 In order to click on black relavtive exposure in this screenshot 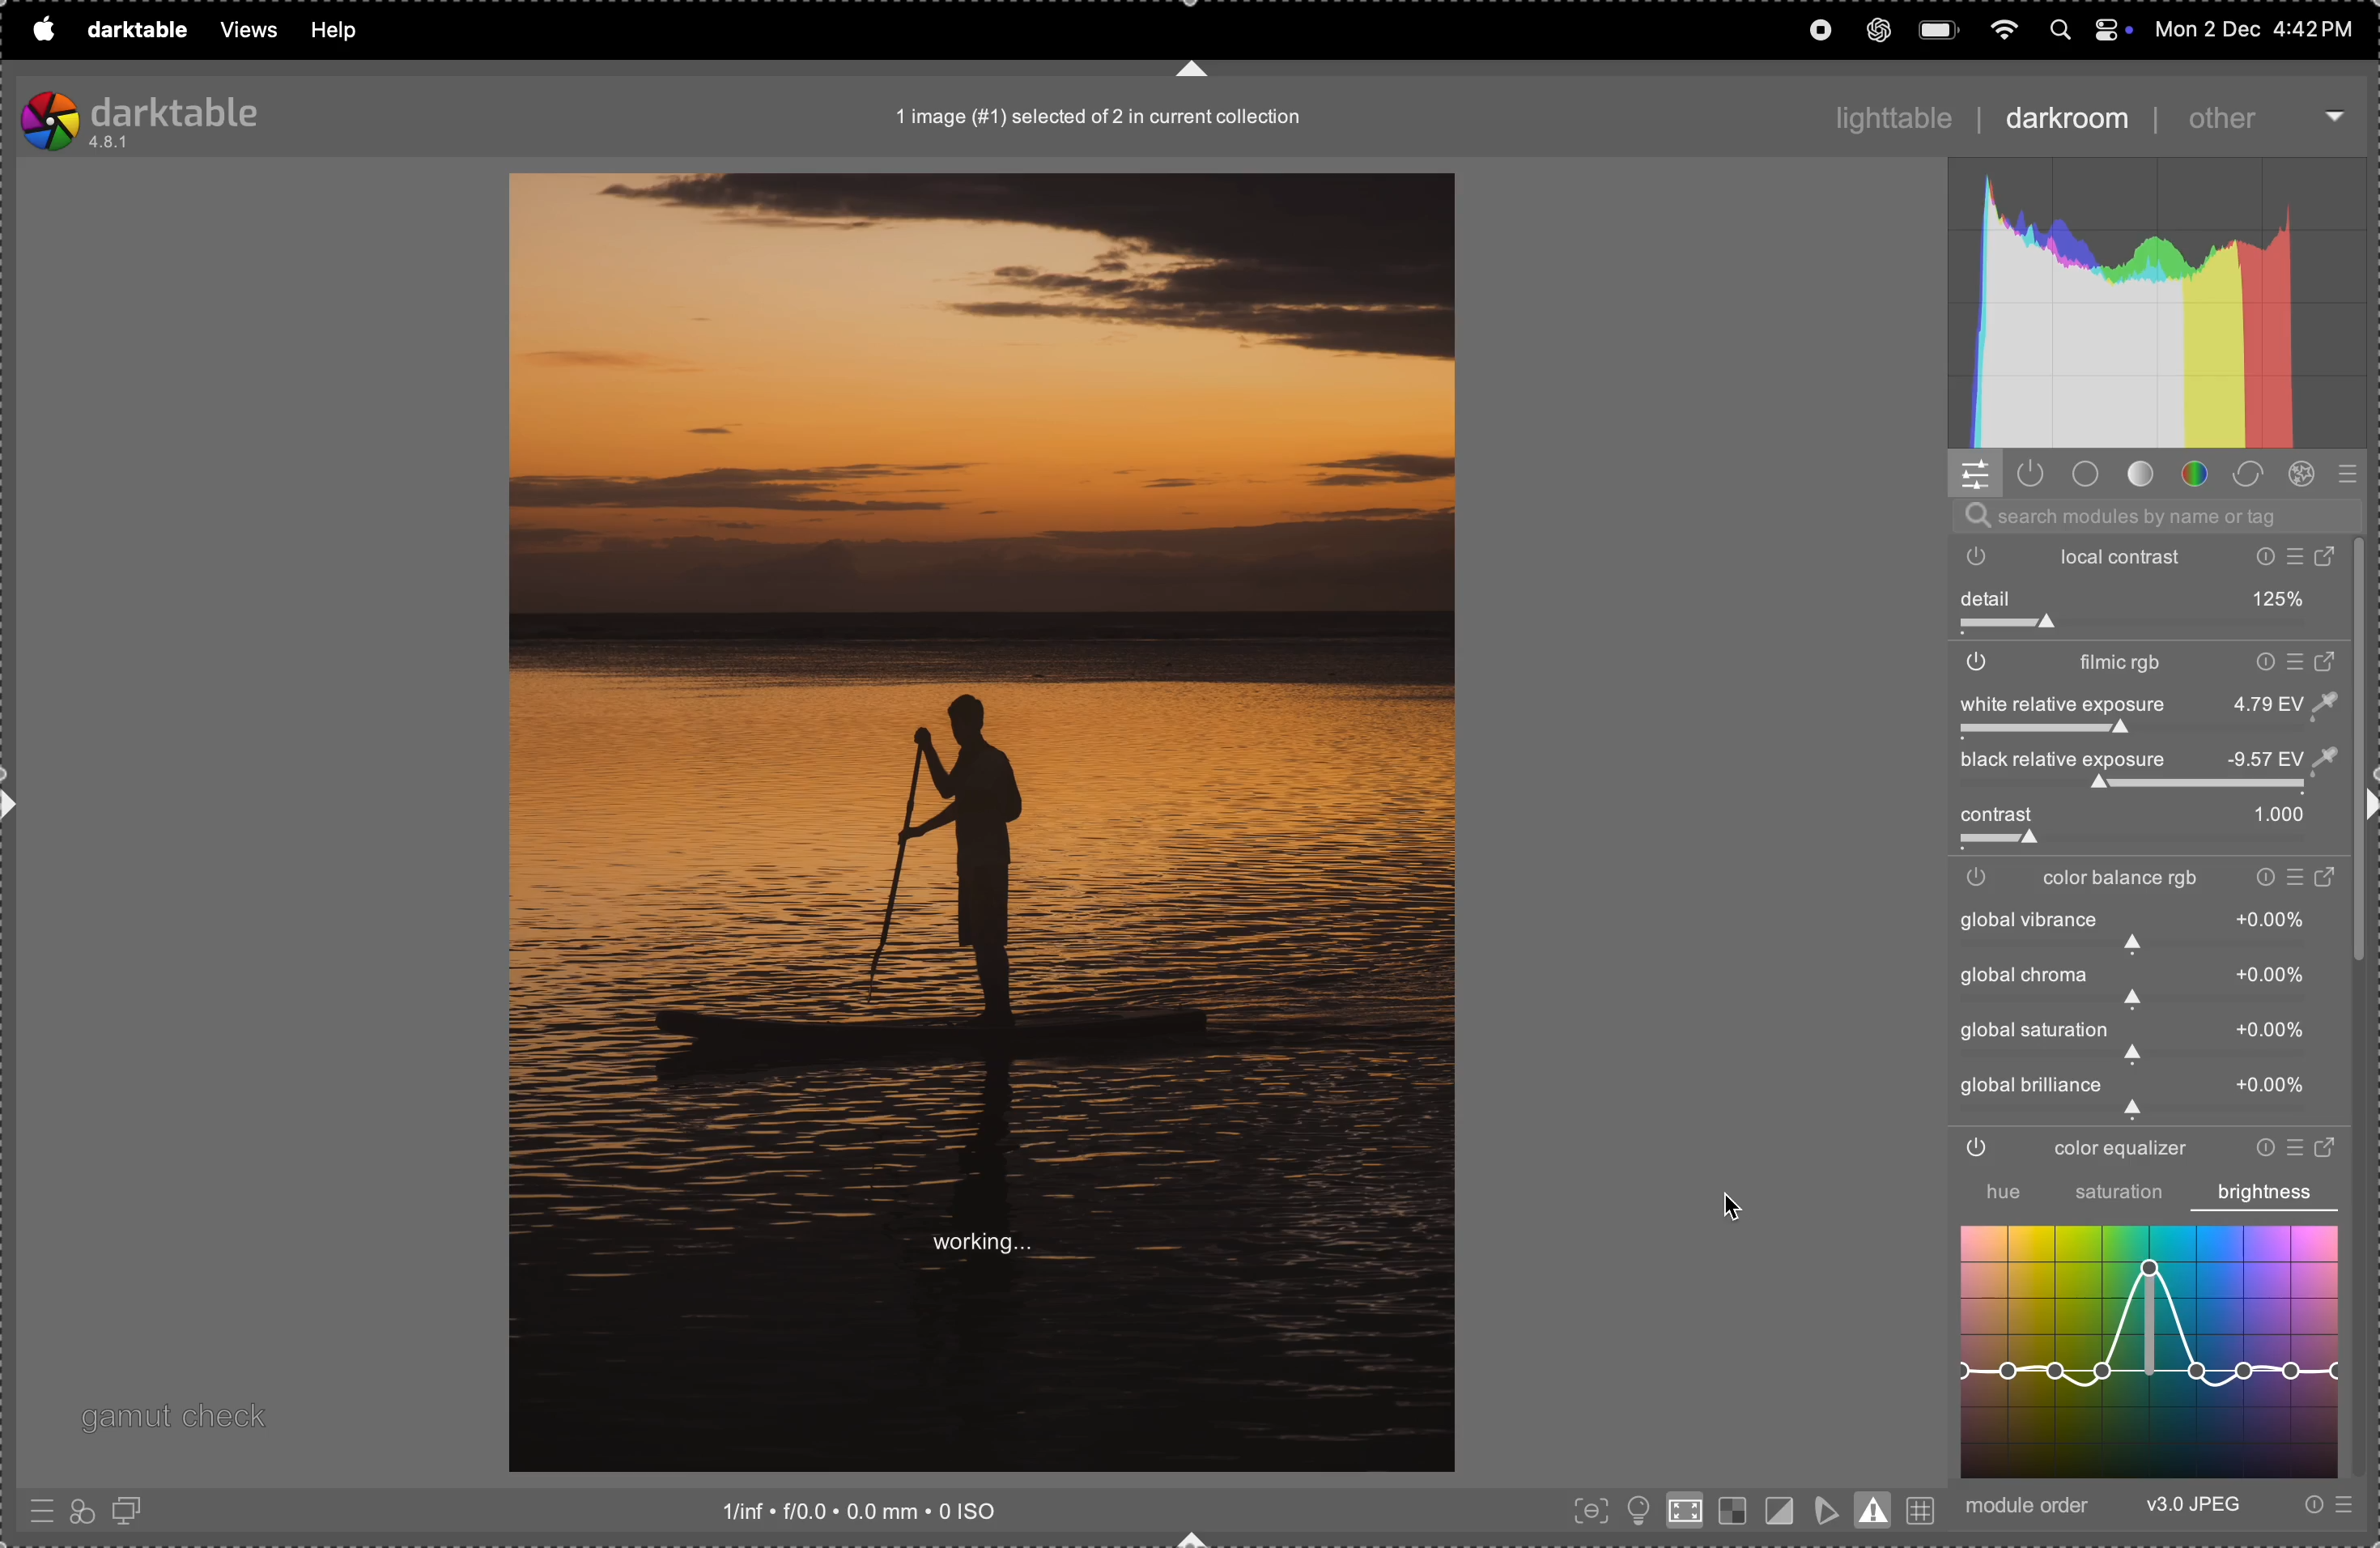, I will do `click(2160, 760)`.